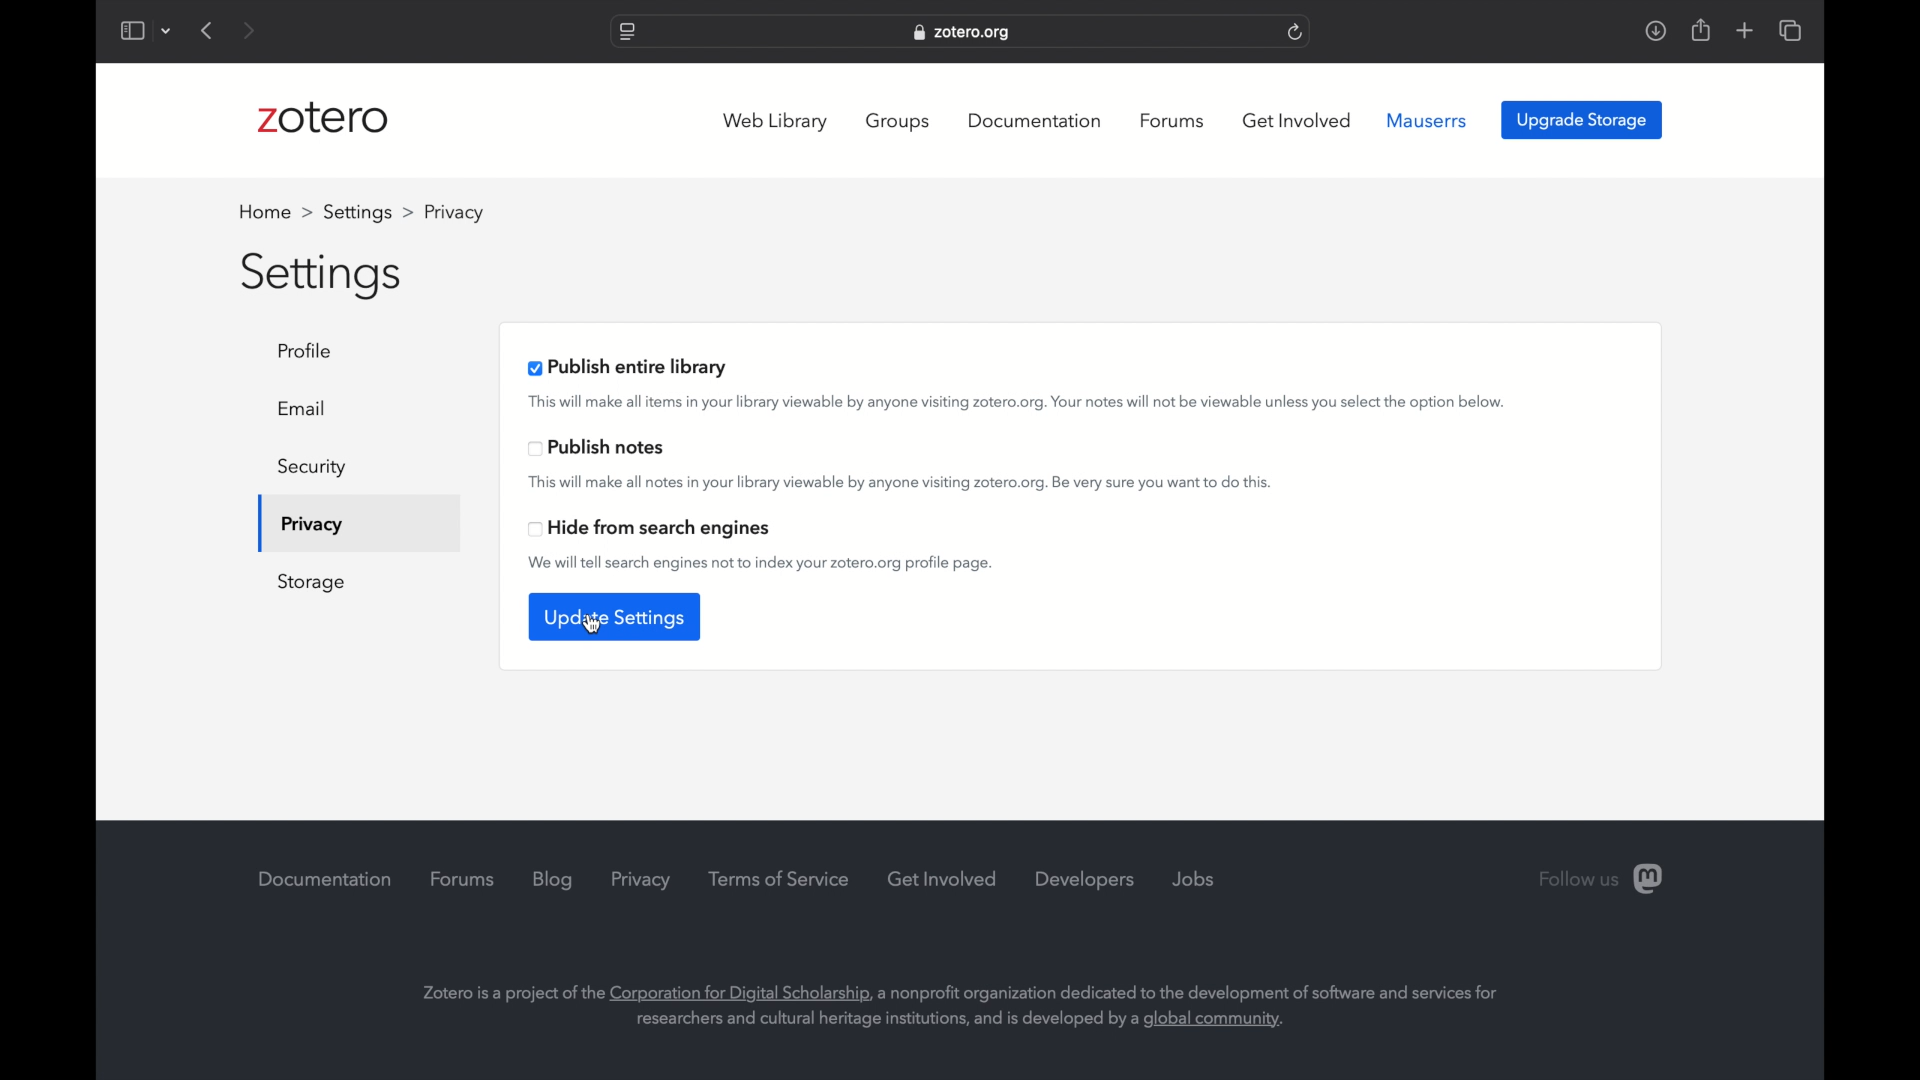 Image resolution: width=1920 pixels, height=1080 pixels. I want to click on download, so click(1656, 31).